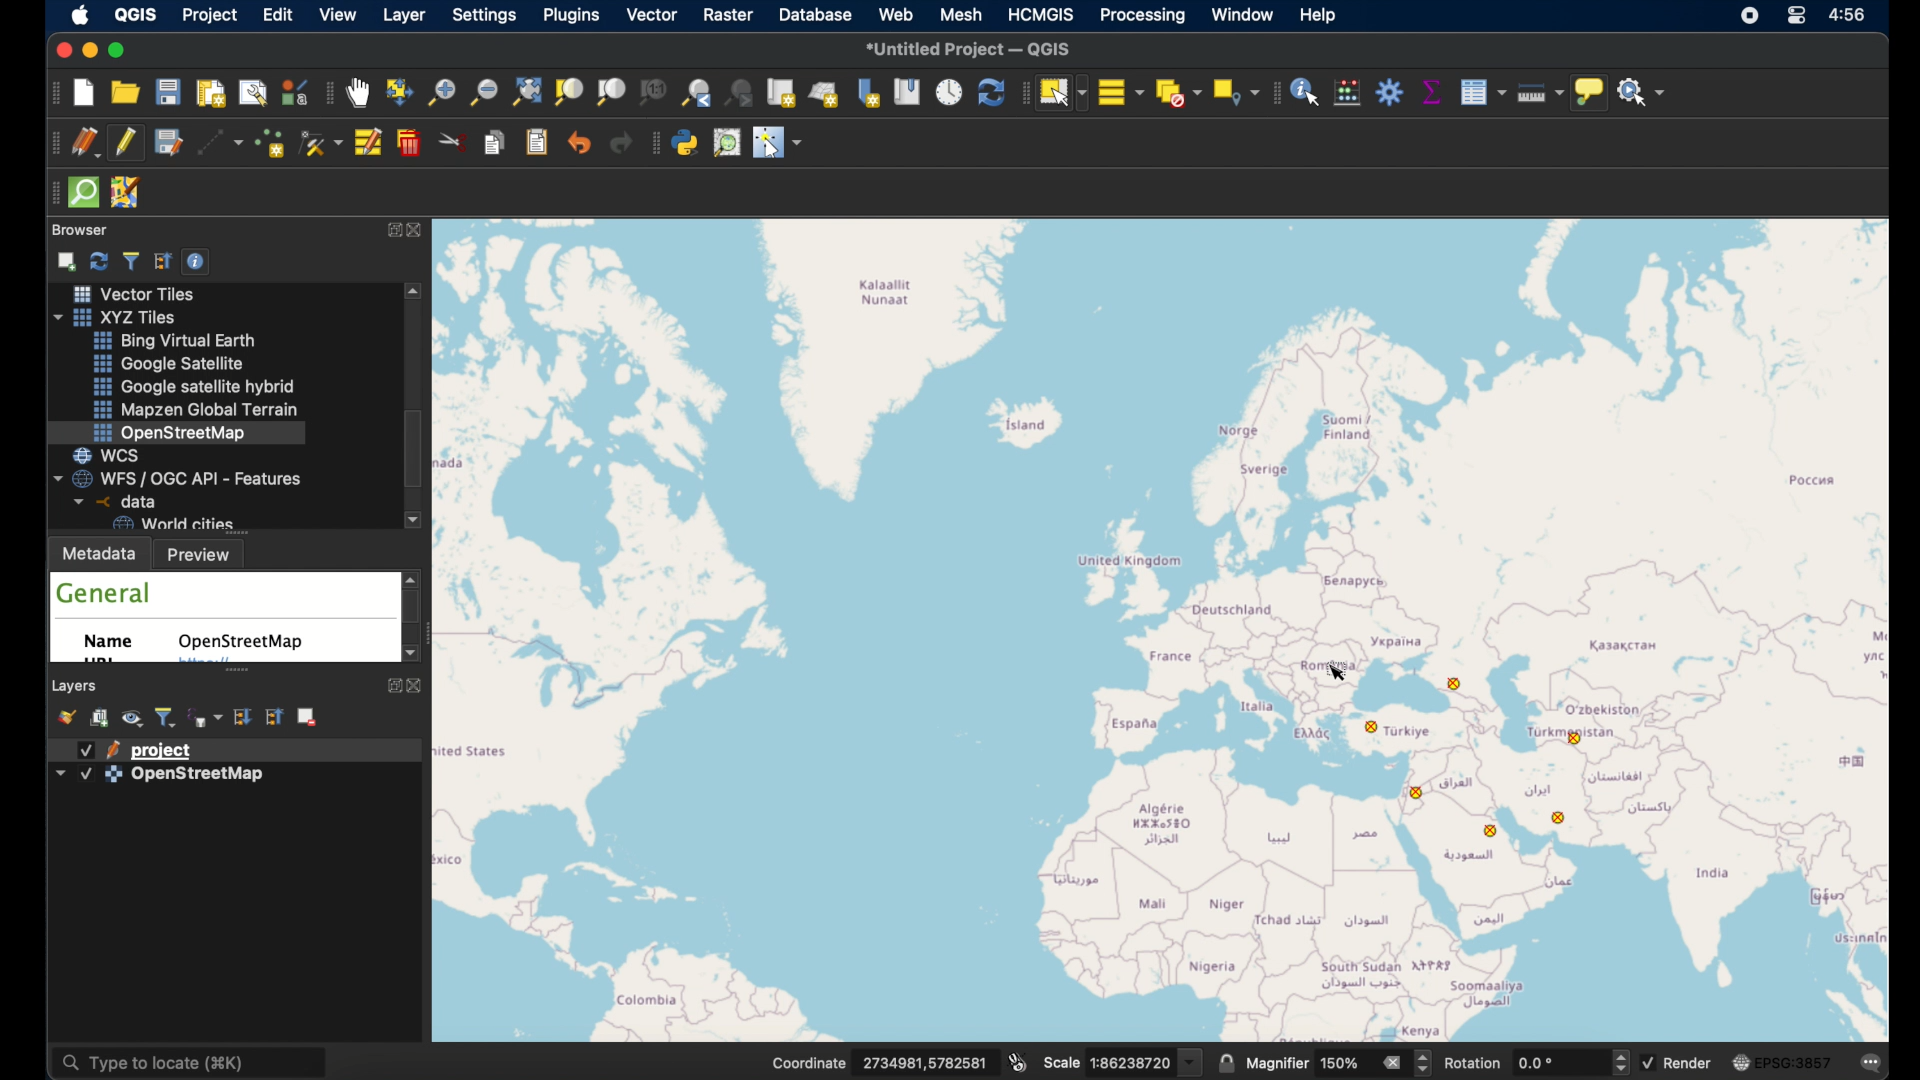  Describe the element at coordinates (85, 95) in the screenshot. I see `new project` at that location.